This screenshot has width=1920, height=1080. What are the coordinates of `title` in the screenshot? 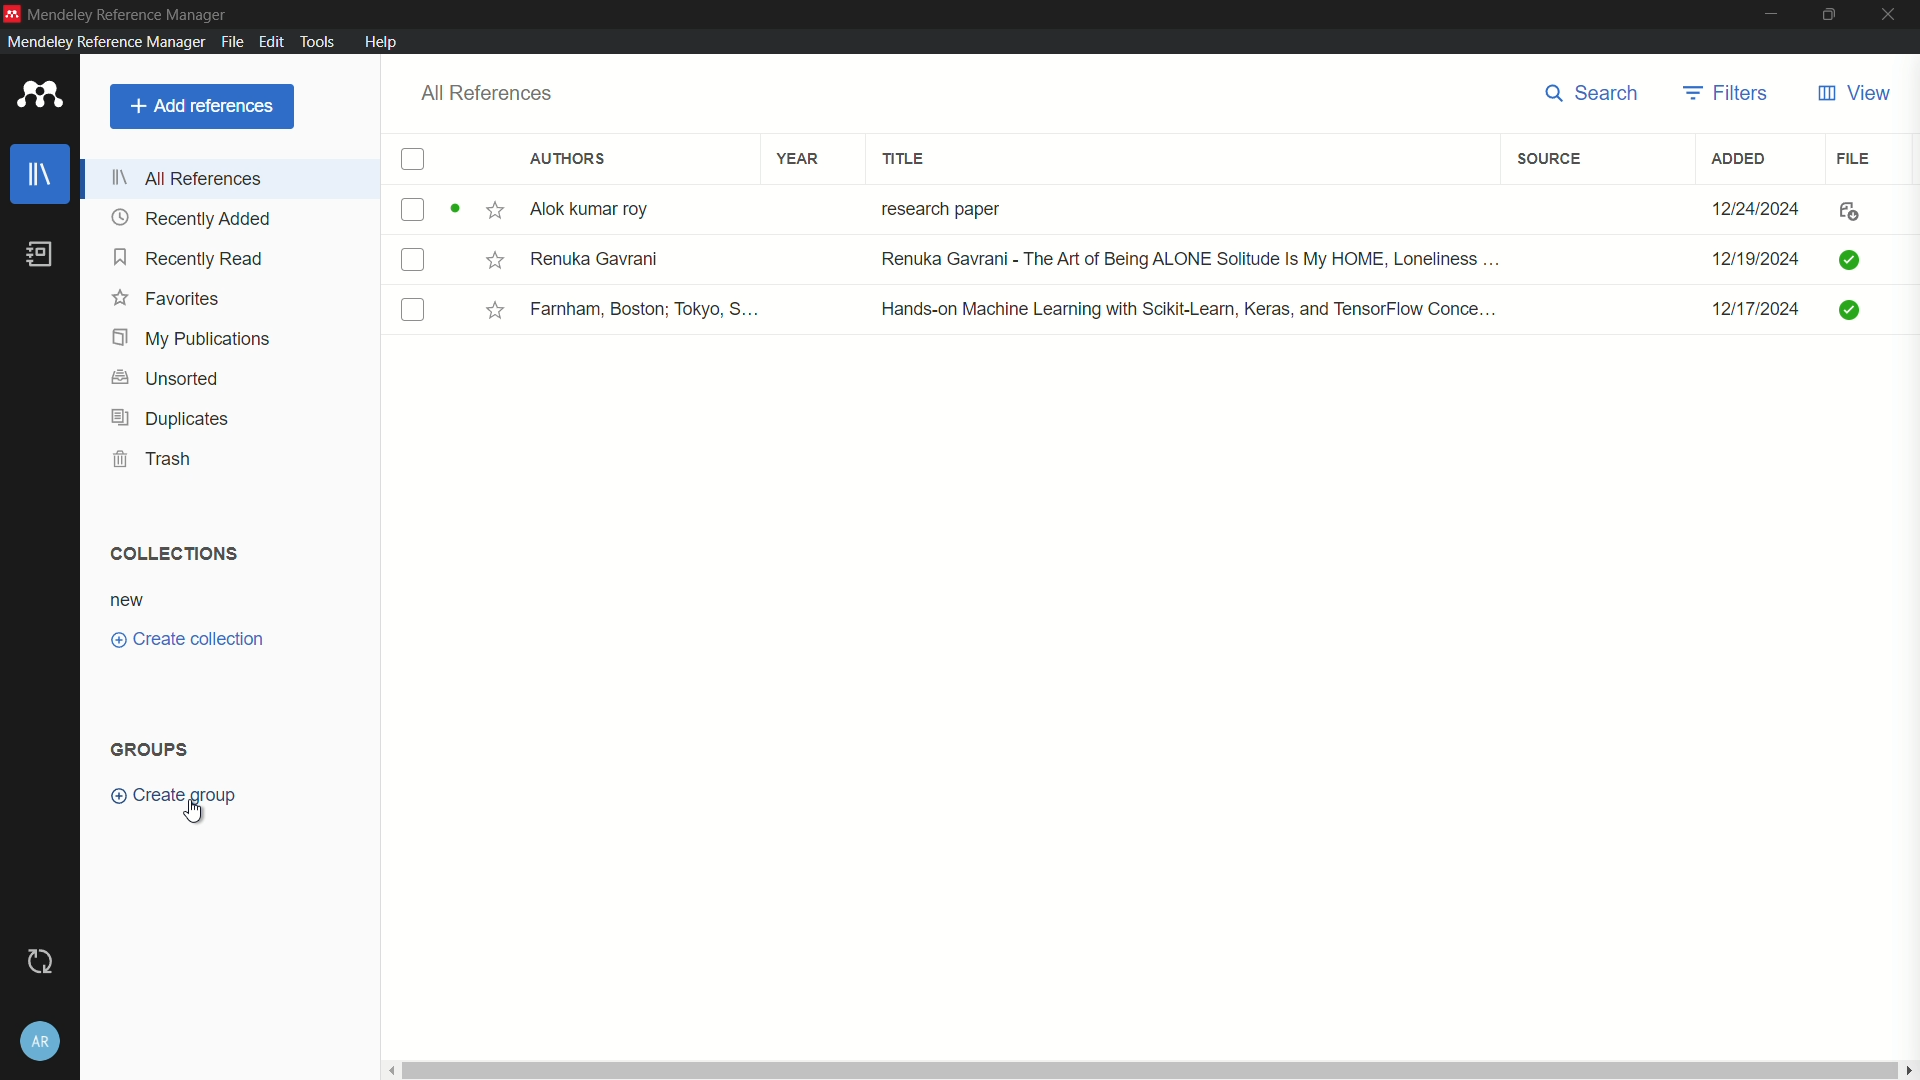 It's located at (906, 159).